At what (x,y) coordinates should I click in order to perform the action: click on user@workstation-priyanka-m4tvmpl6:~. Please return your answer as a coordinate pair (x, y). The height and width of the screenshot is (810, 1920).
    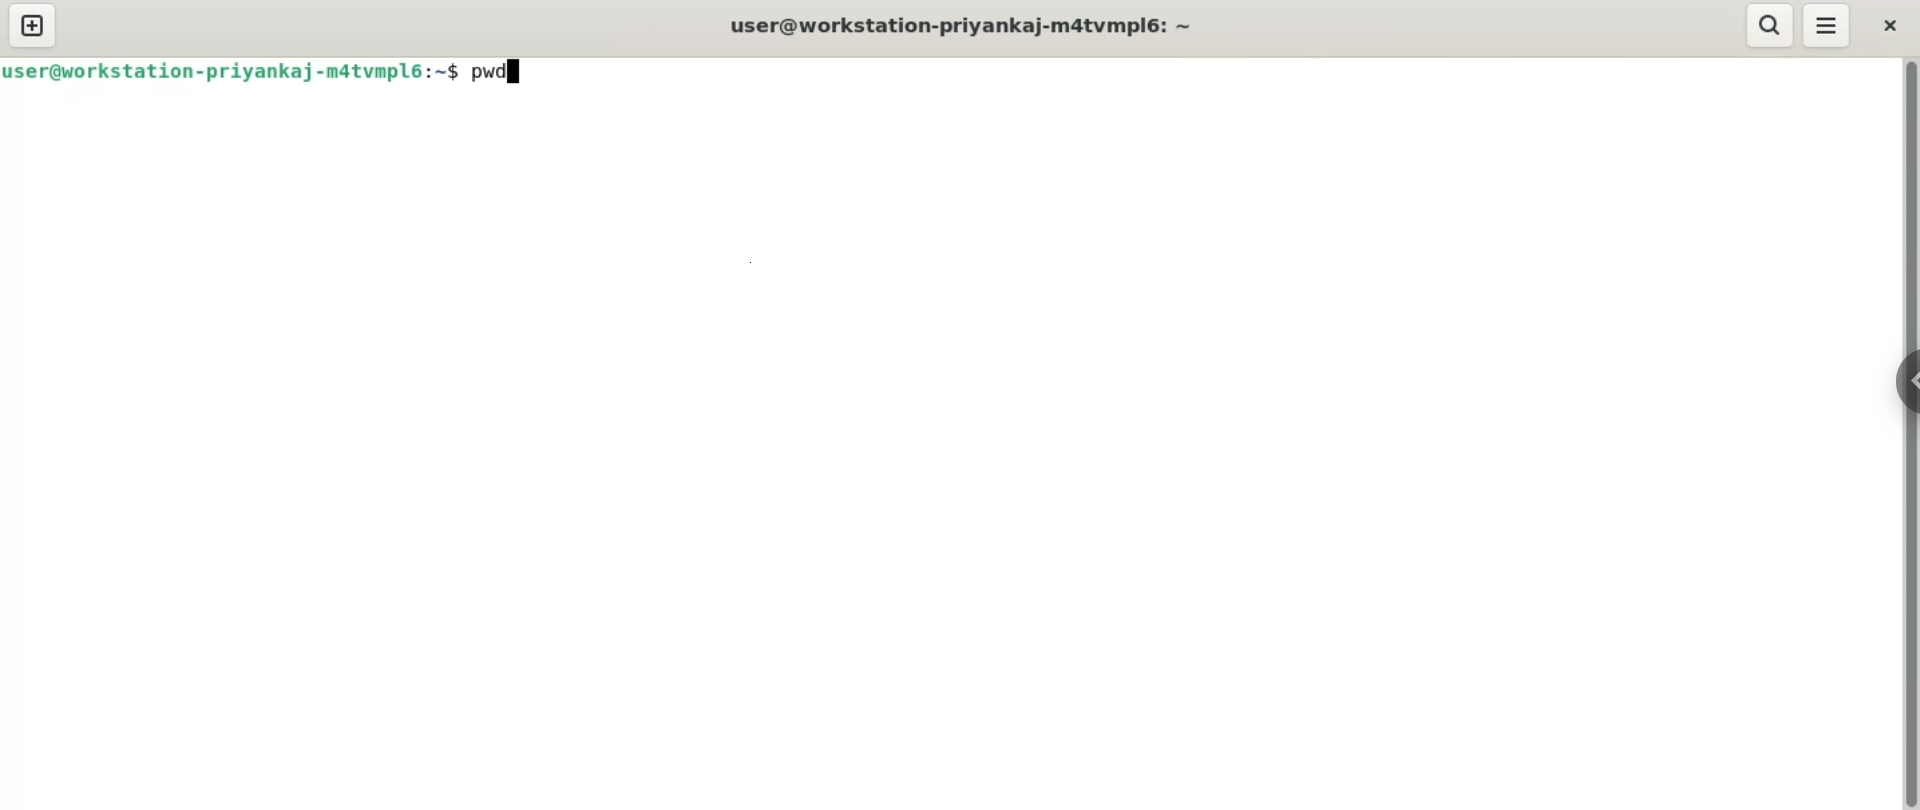
    Looking at the image, I should click on (968, 28).